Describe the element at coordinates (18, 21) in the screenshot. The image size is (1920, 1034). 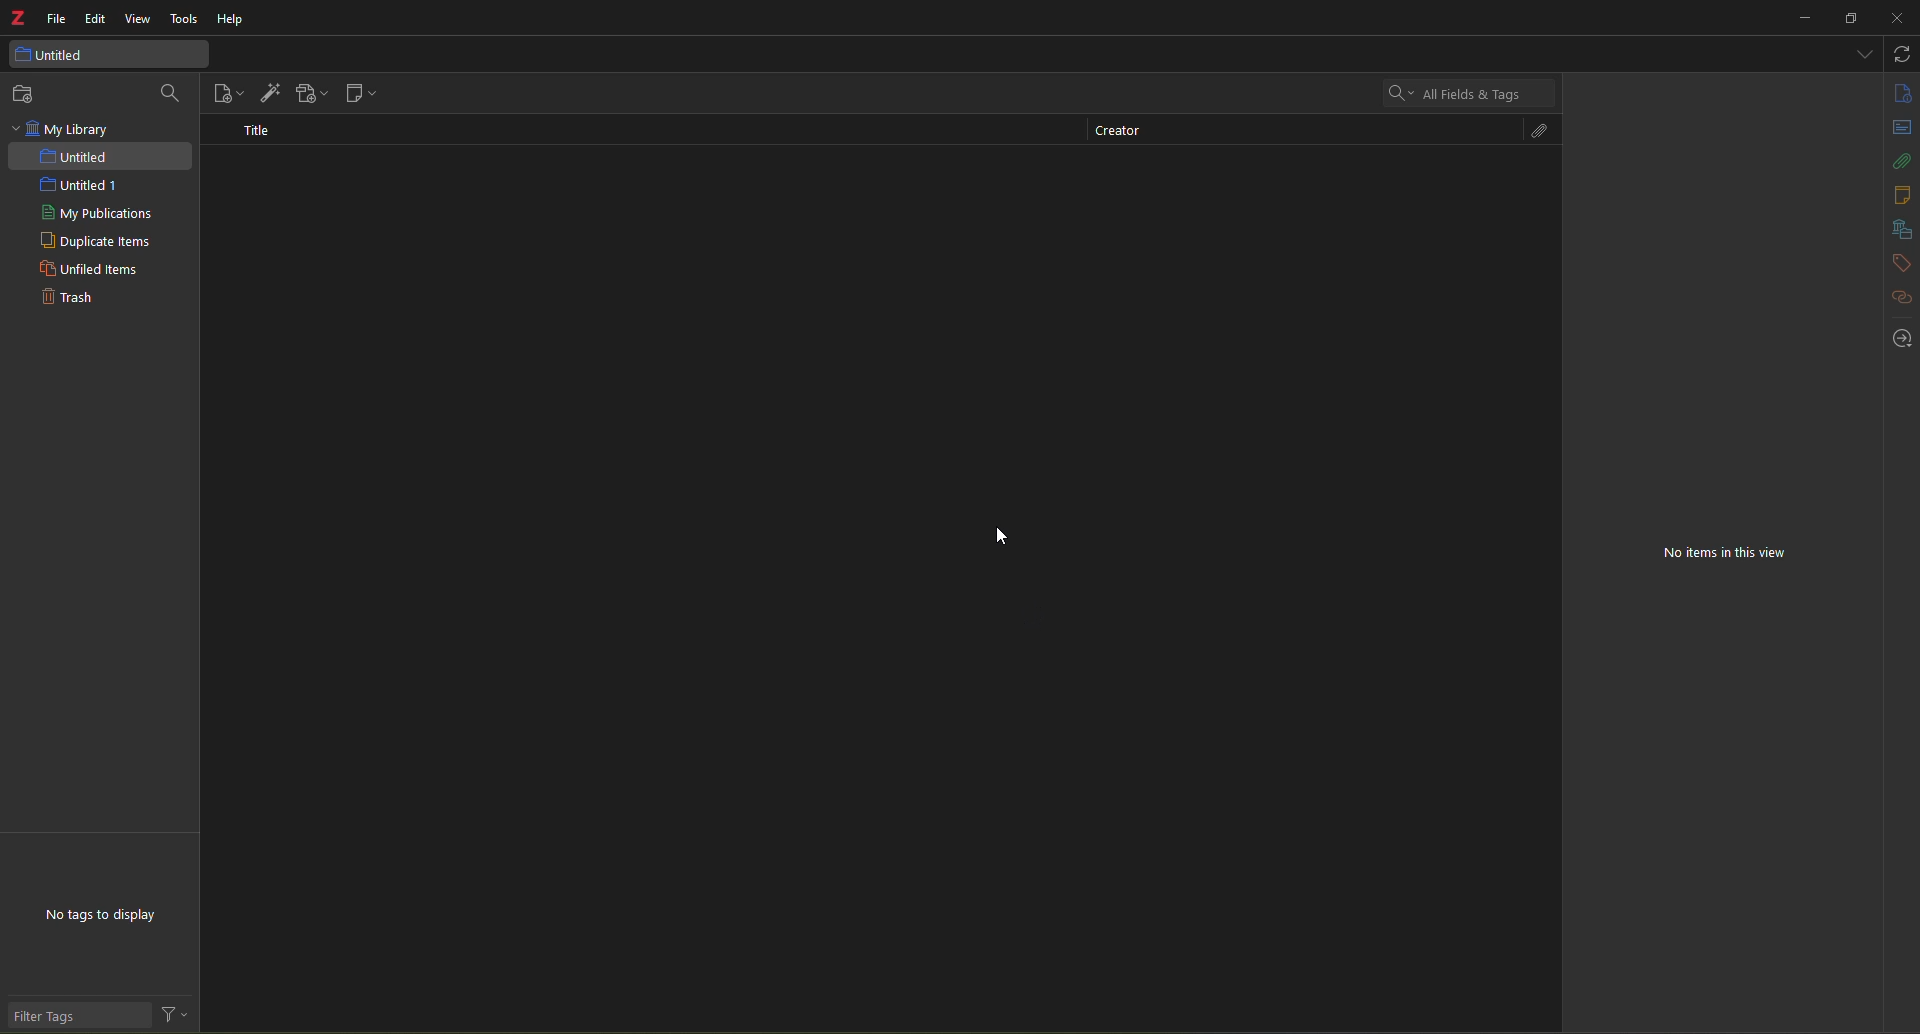
I see `z` at that location.